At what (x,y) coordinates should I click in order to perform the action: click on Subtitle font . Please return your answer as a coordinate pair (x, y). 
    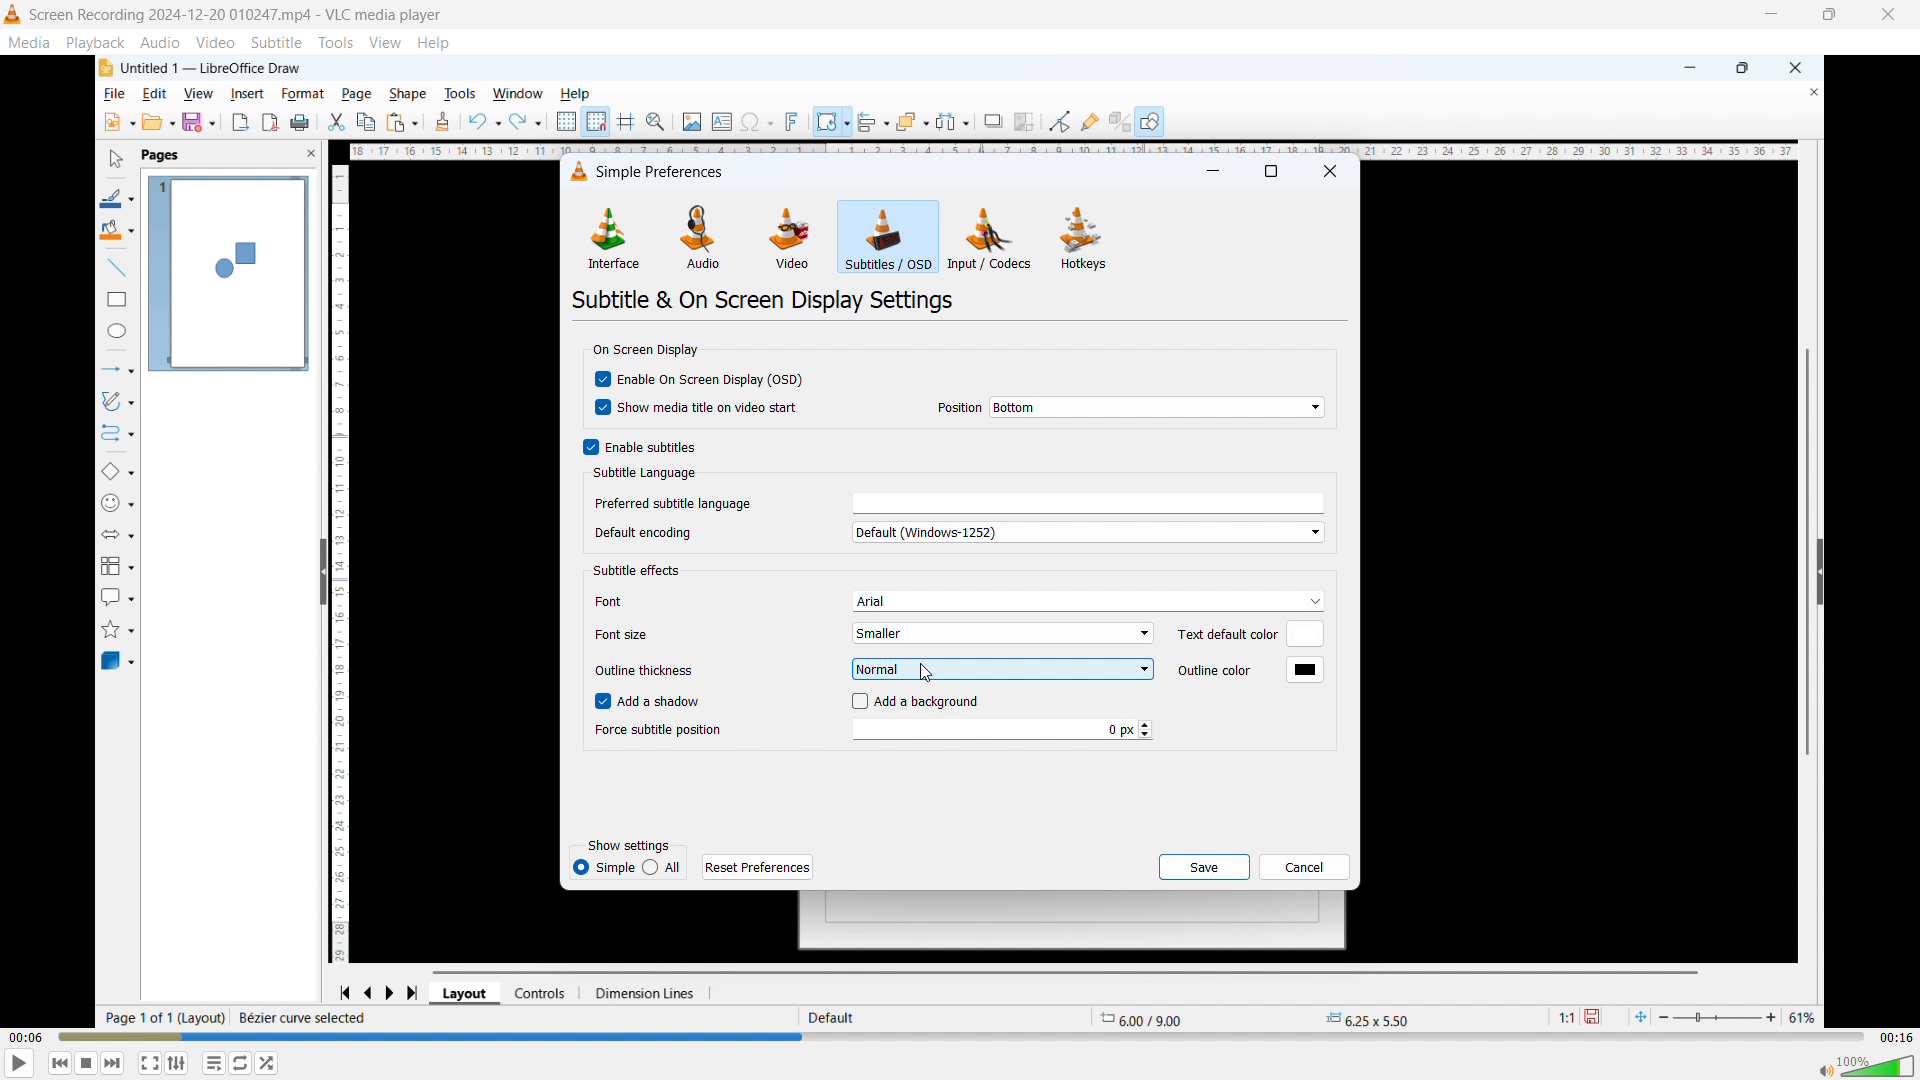
    Looking at the image, I should click on (1087, 602).